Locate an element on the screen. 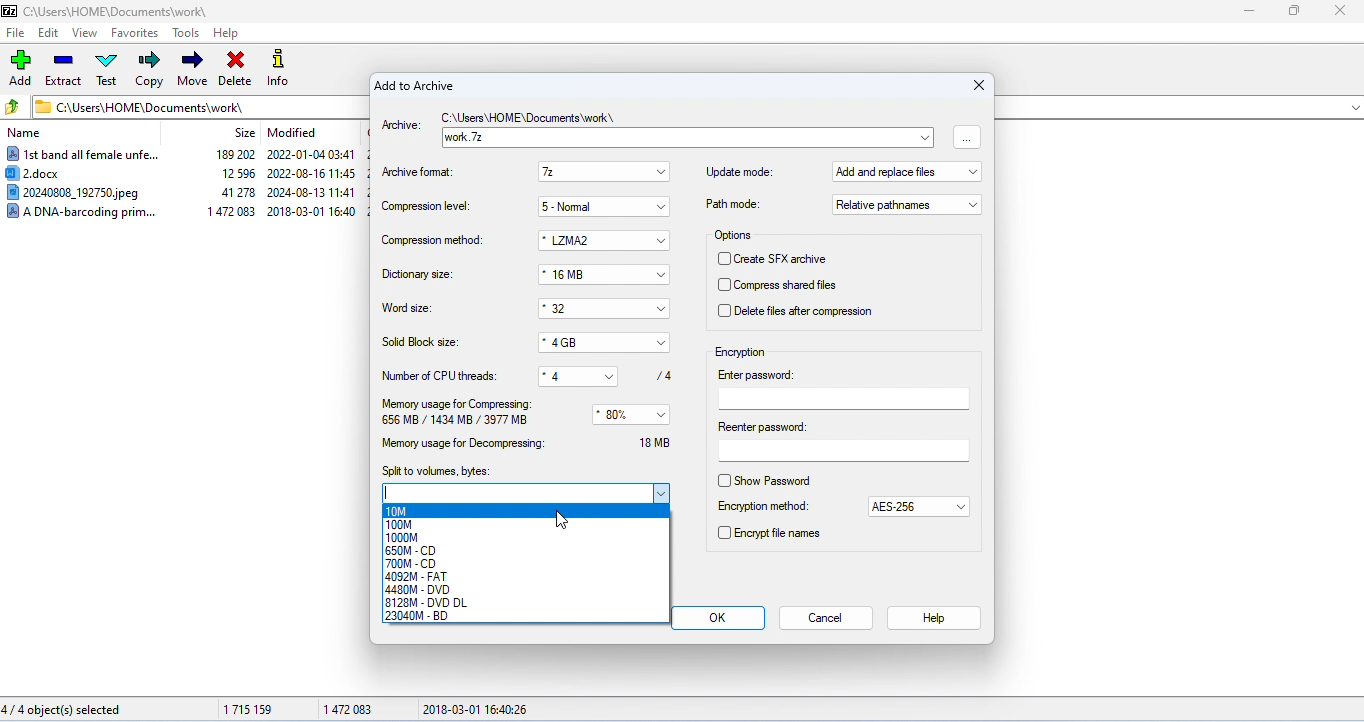  help is located at coordinates (226, 34).